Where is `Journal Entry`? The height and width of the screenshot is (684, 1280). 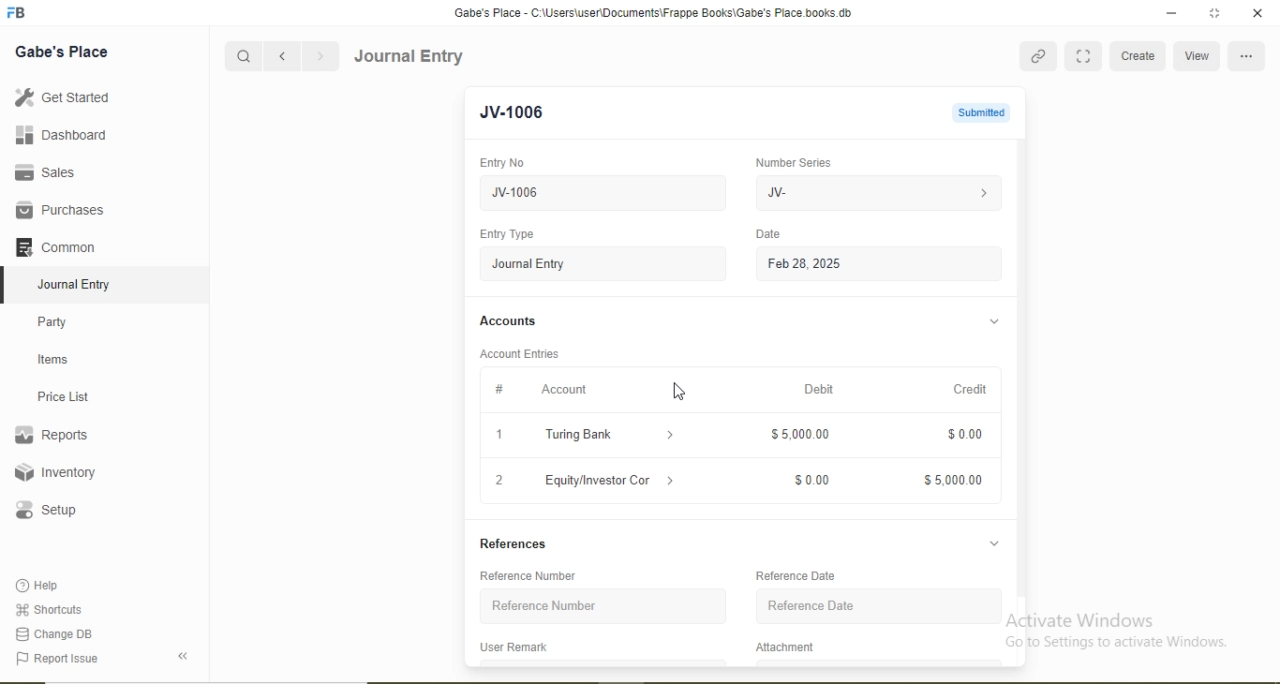
Journal Entry is located at coordinates (531, 264).